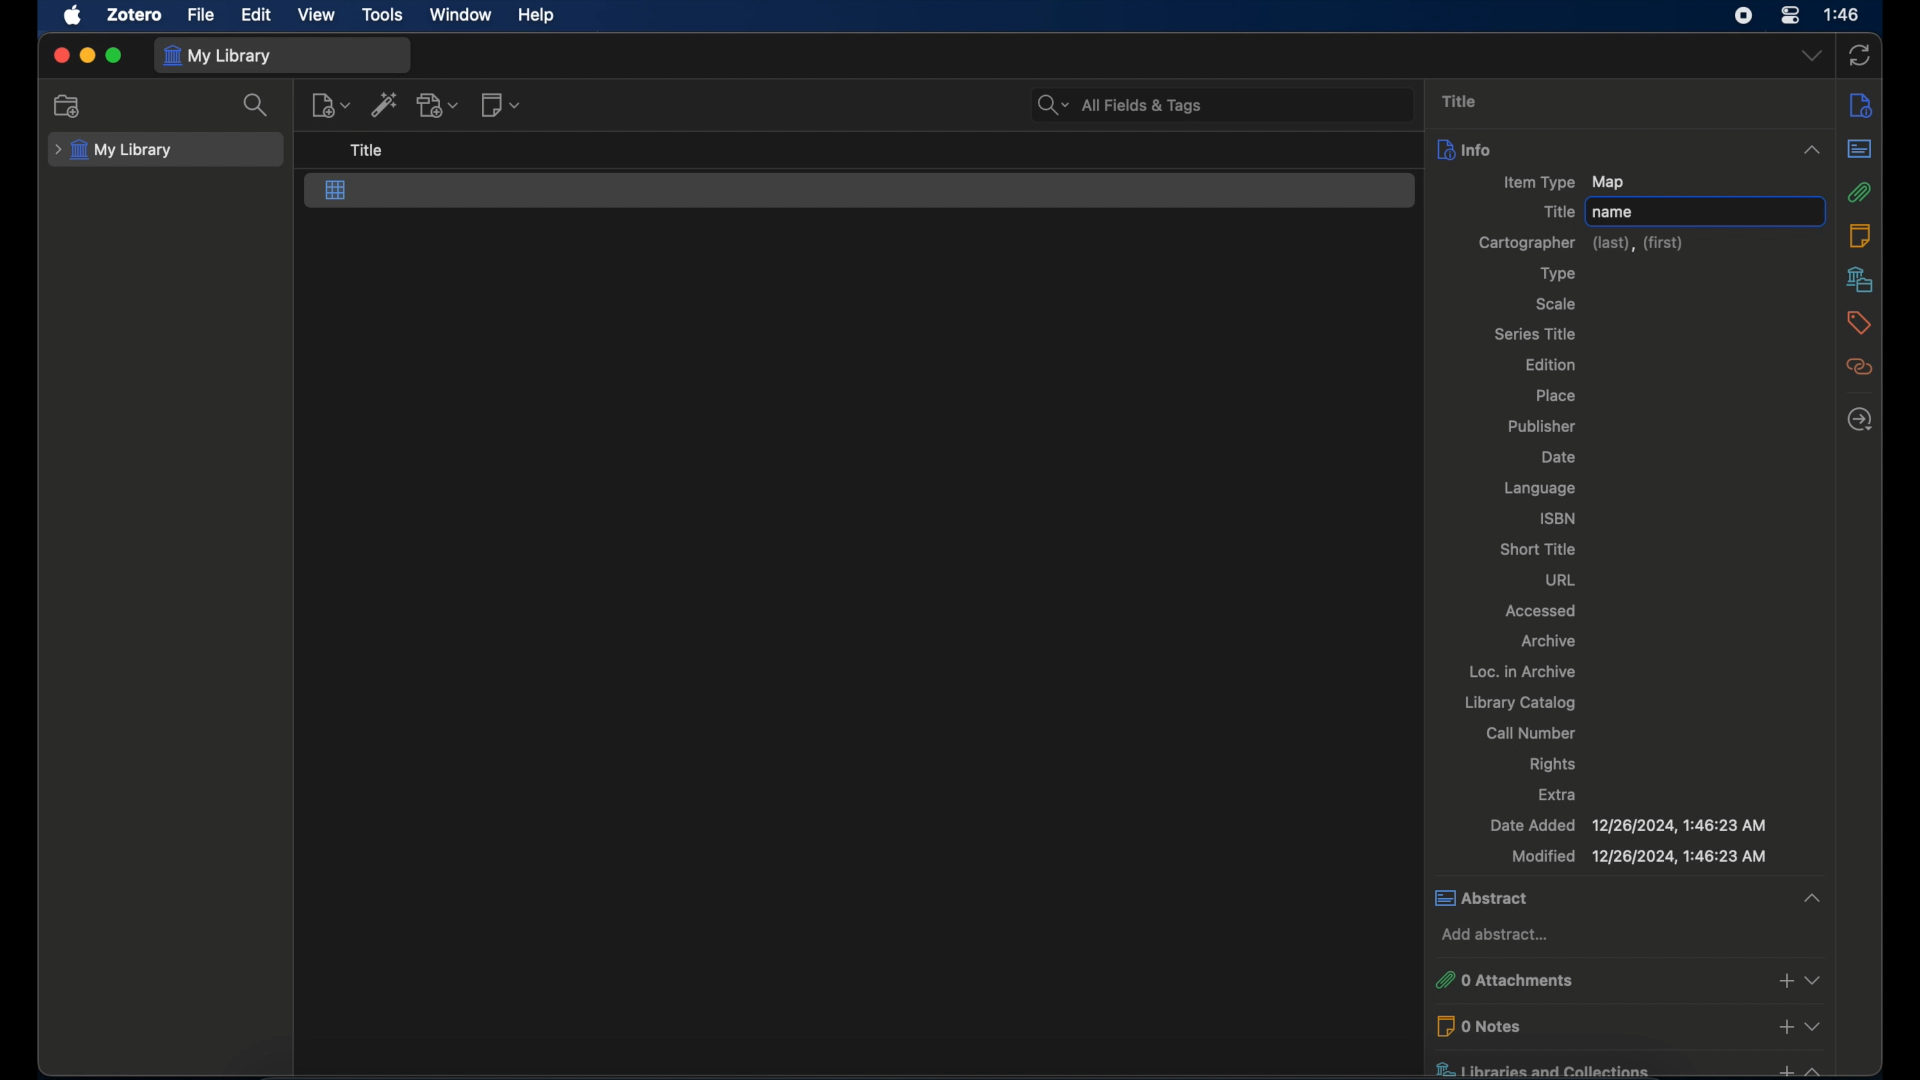 The height and width of the screenshot is (1080, 1920). Describe the element at coordinates (1558, 458) in the screenshot. I see `date` at that location.